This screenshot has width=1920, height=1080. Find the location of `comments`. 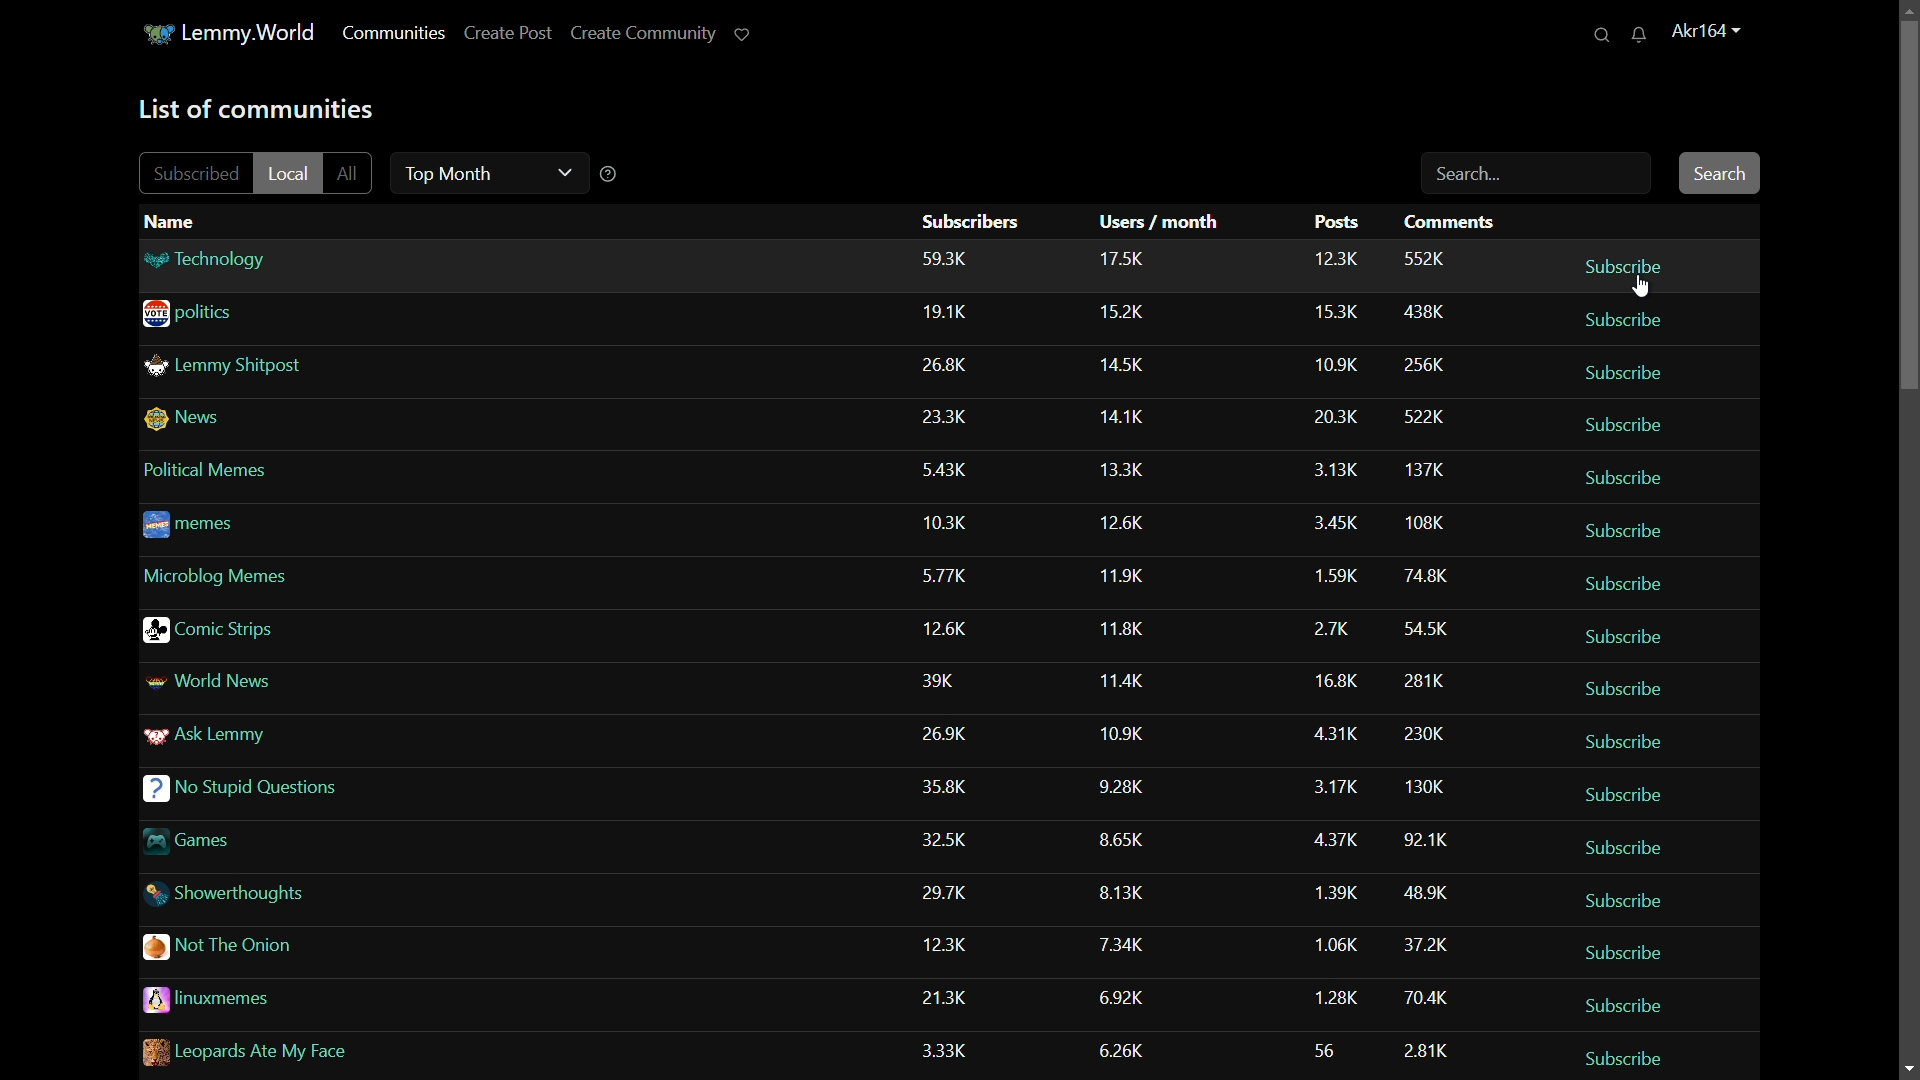

comments is located at coordinates (1425, 998).